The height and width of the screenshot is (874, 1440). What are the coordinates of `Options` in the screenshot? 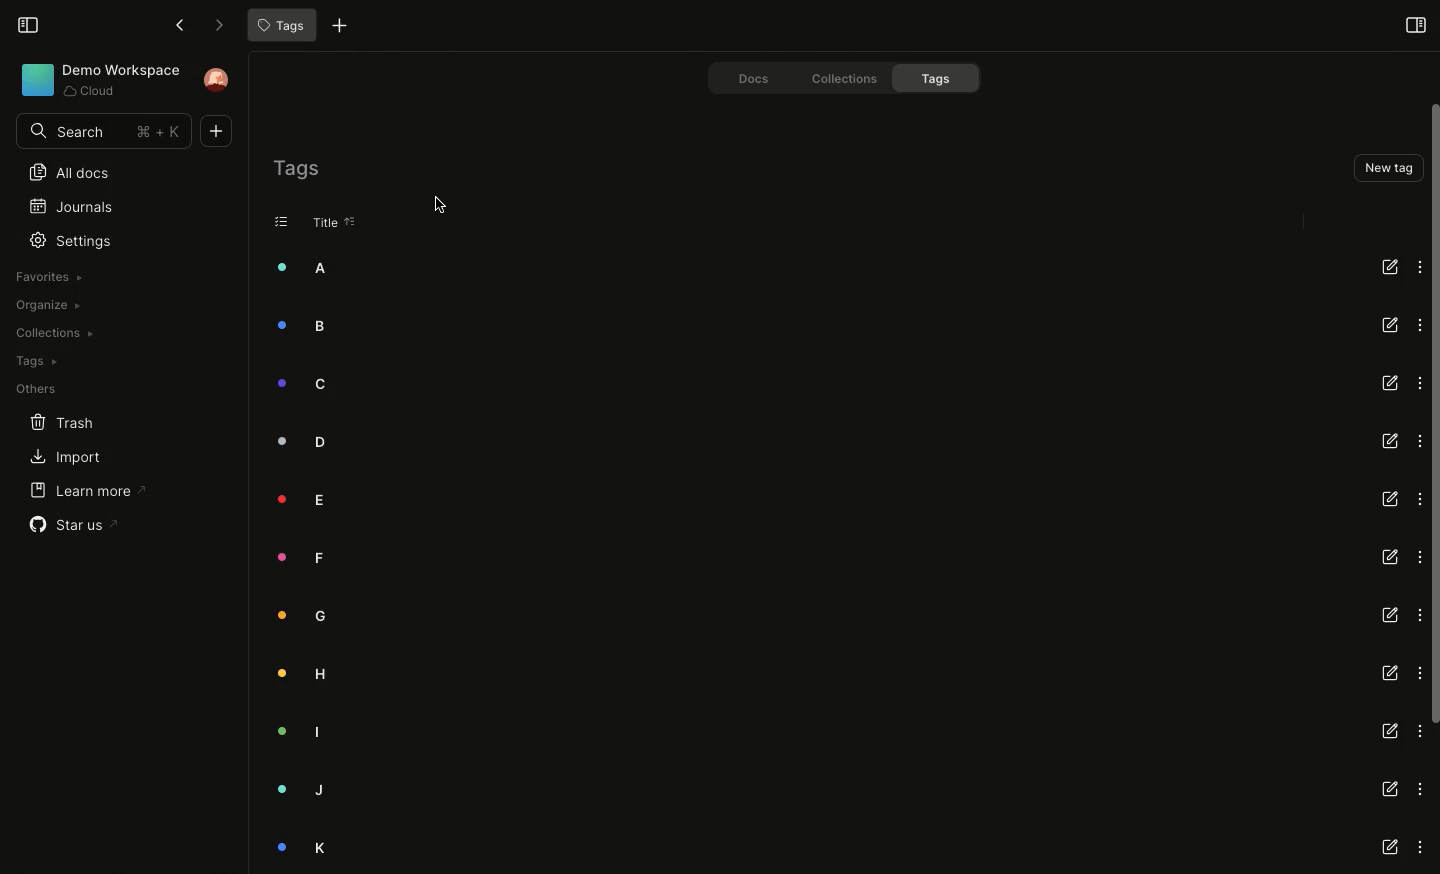 It's located at (1418, 556).